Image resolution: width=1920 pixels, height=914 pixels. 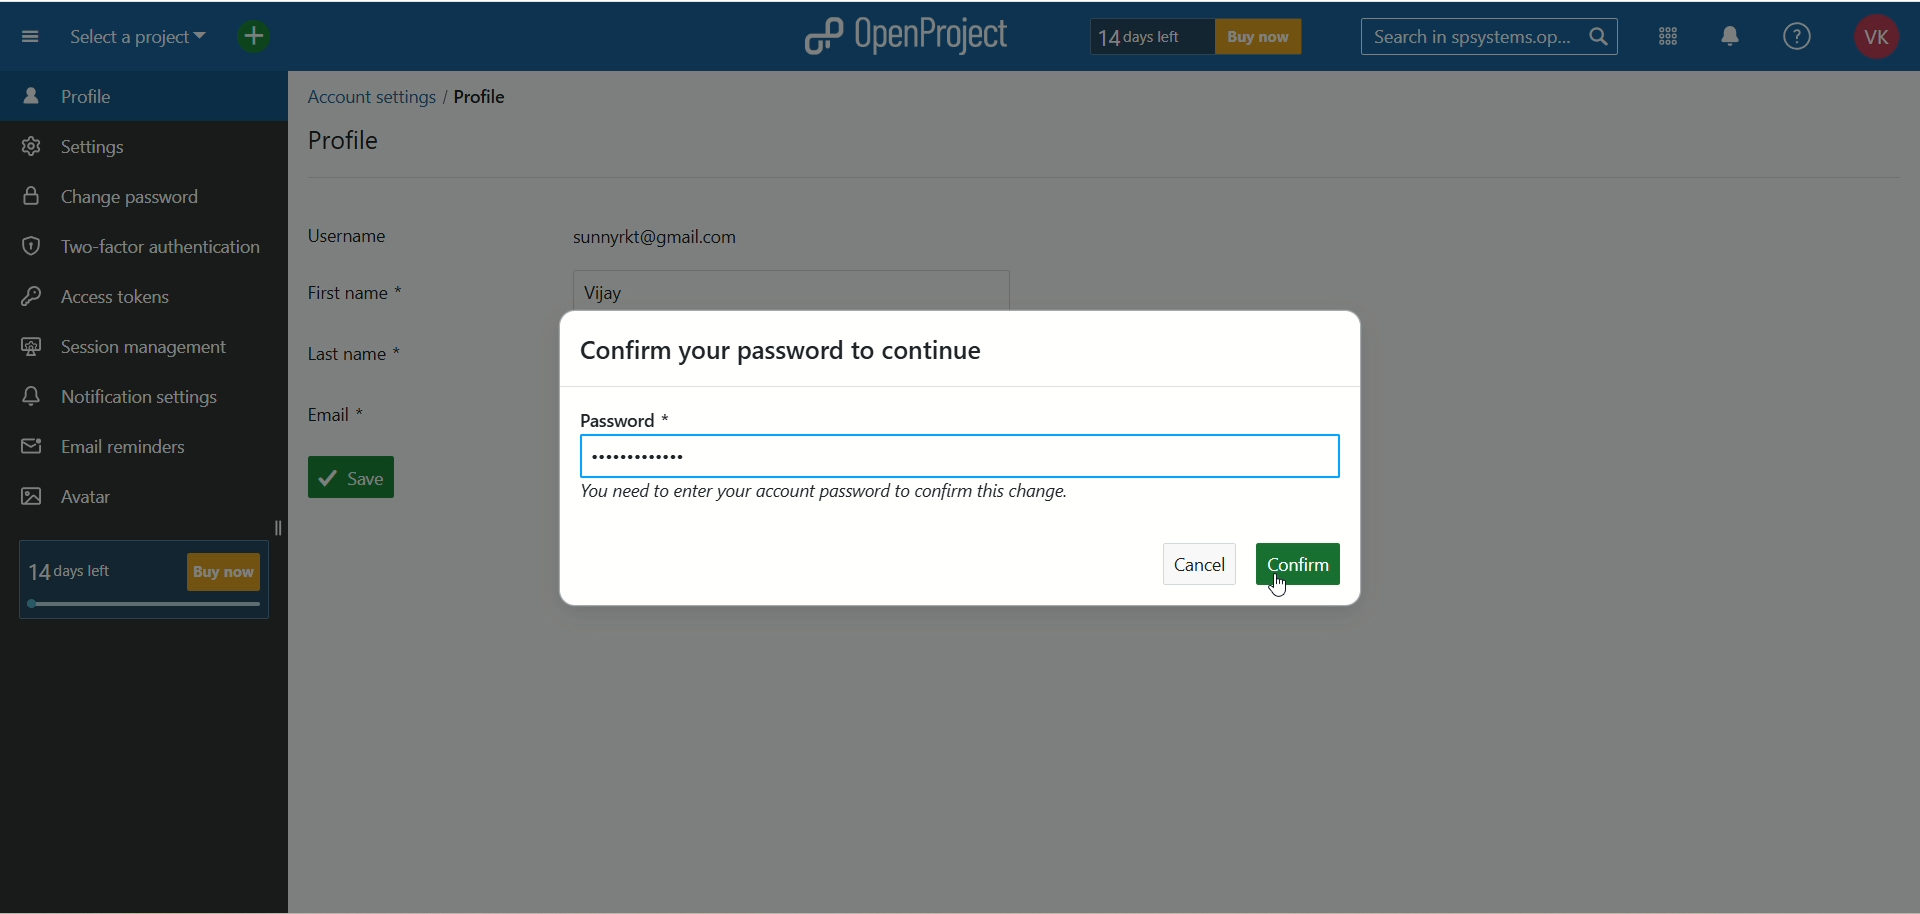 I want to click on menu, so click(x=36, y=37).